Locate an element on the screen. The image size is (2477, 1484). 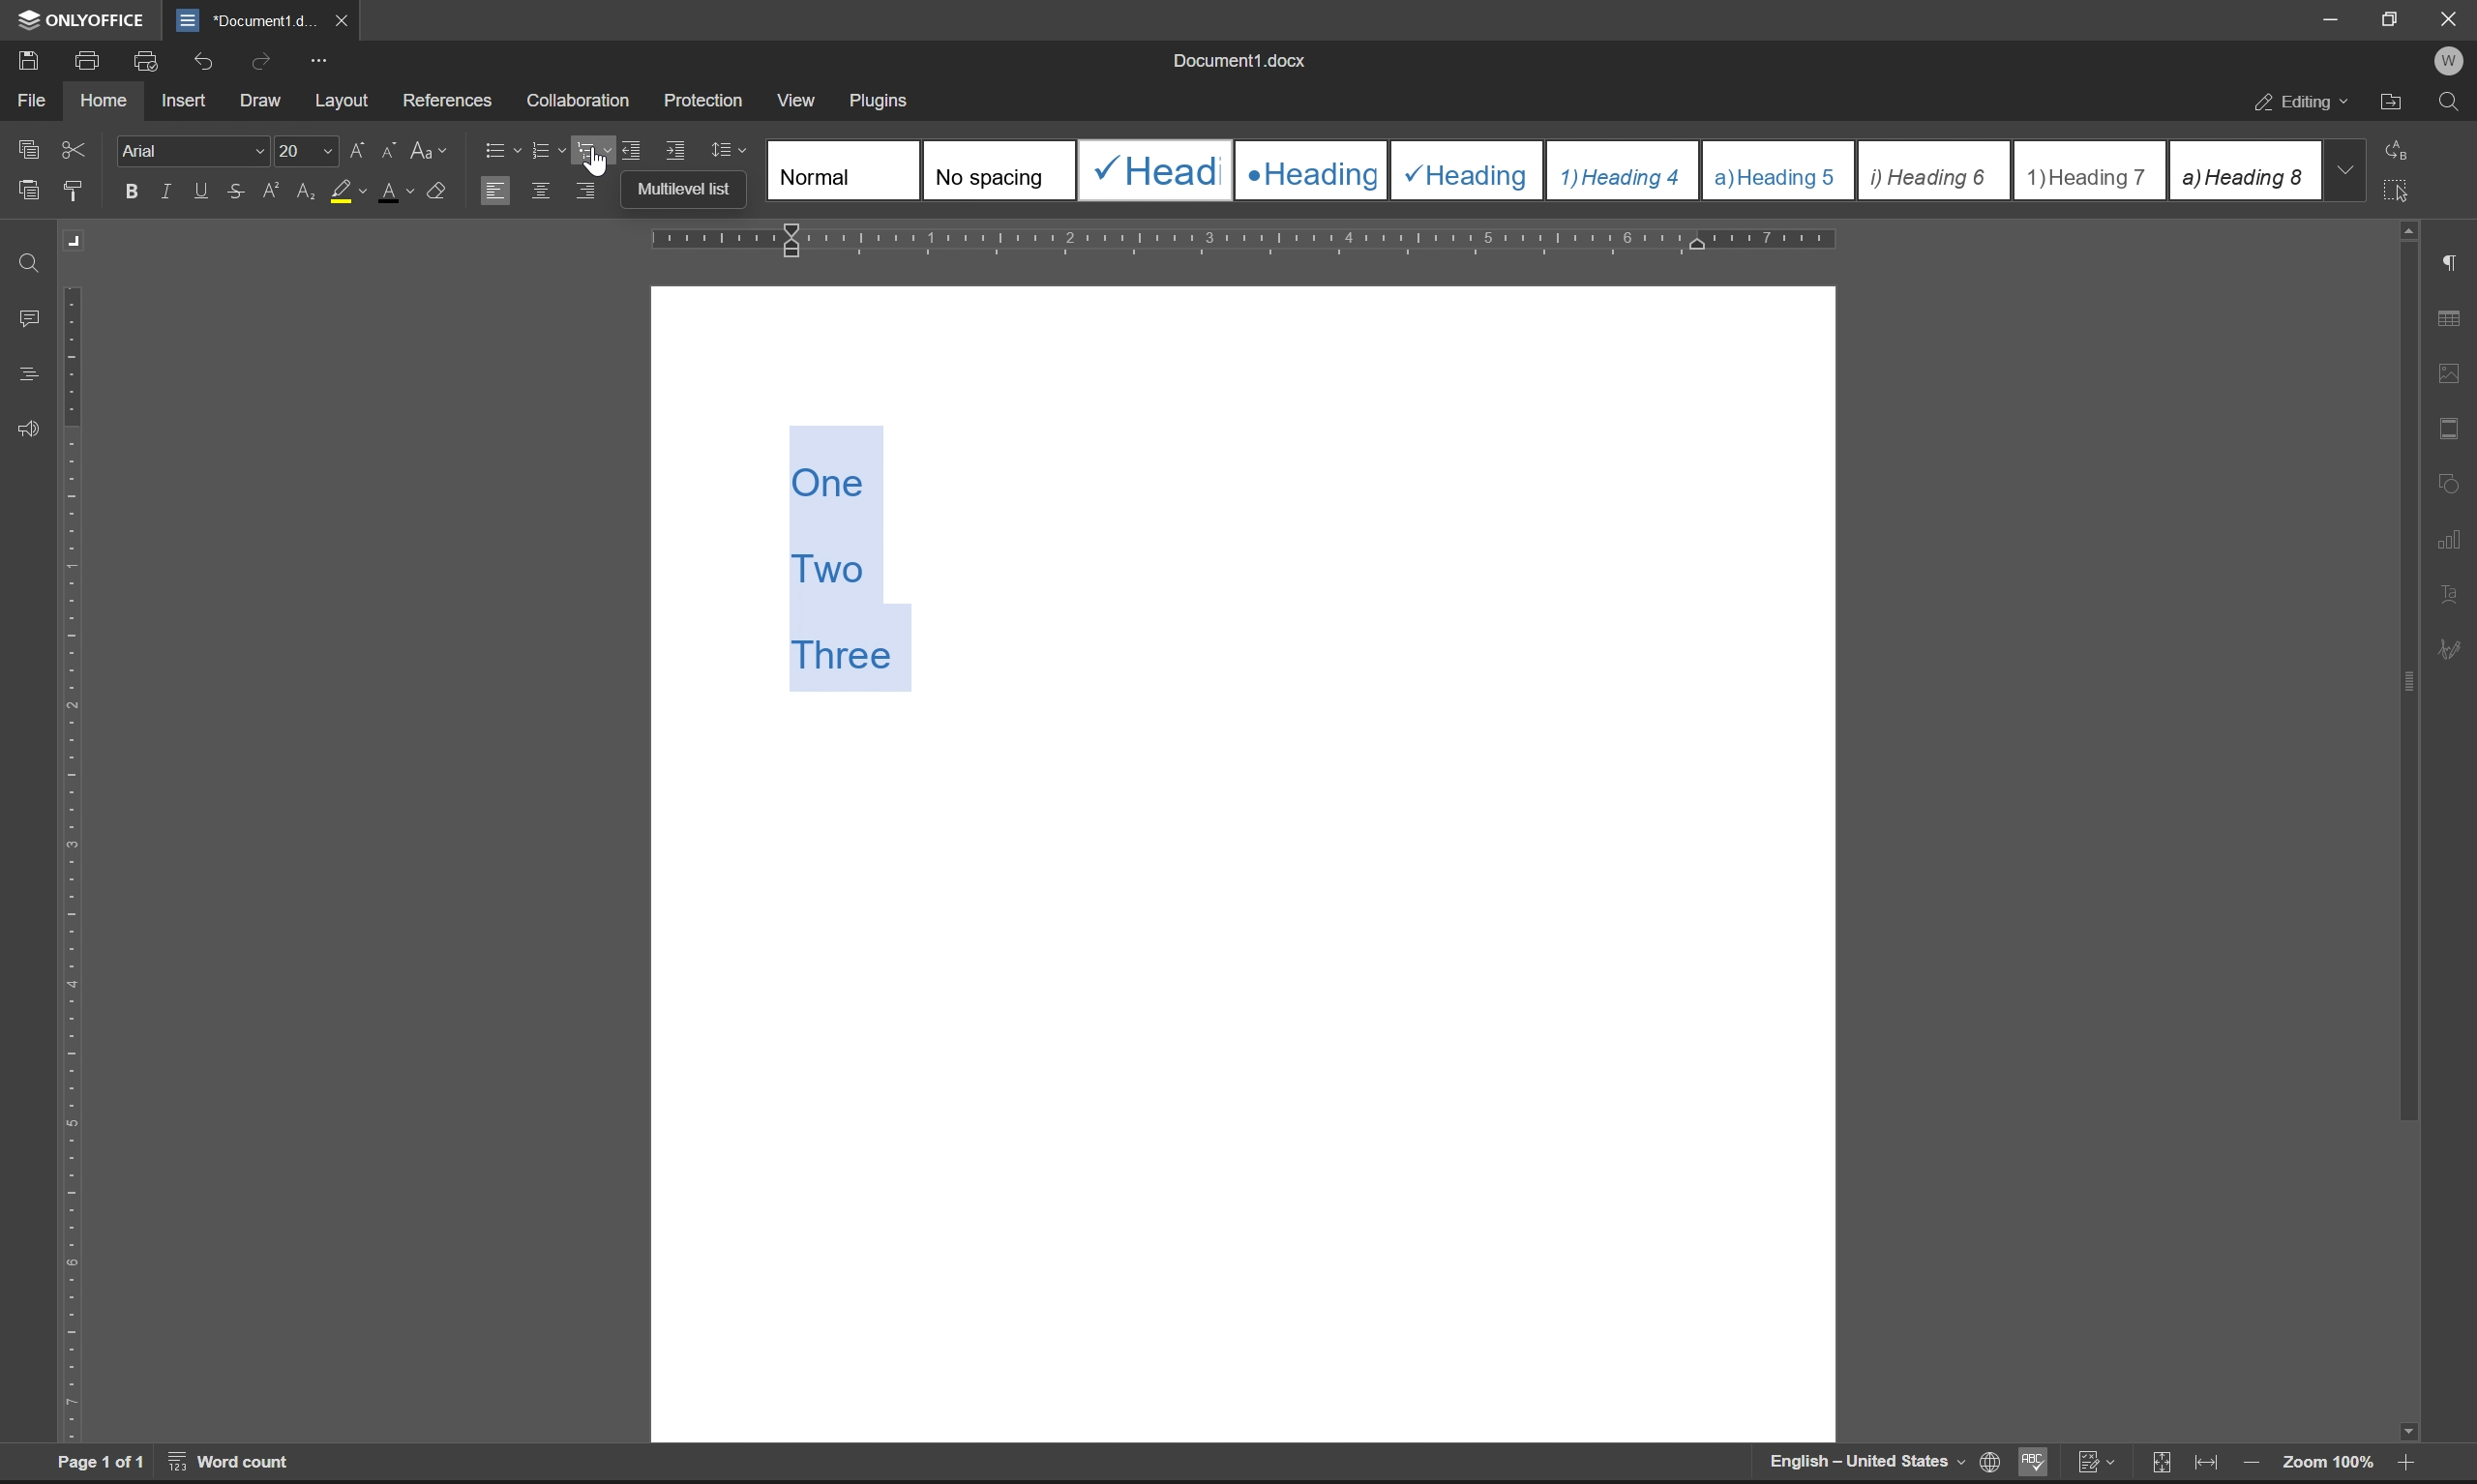
font size is located at coordinates (302, 149).